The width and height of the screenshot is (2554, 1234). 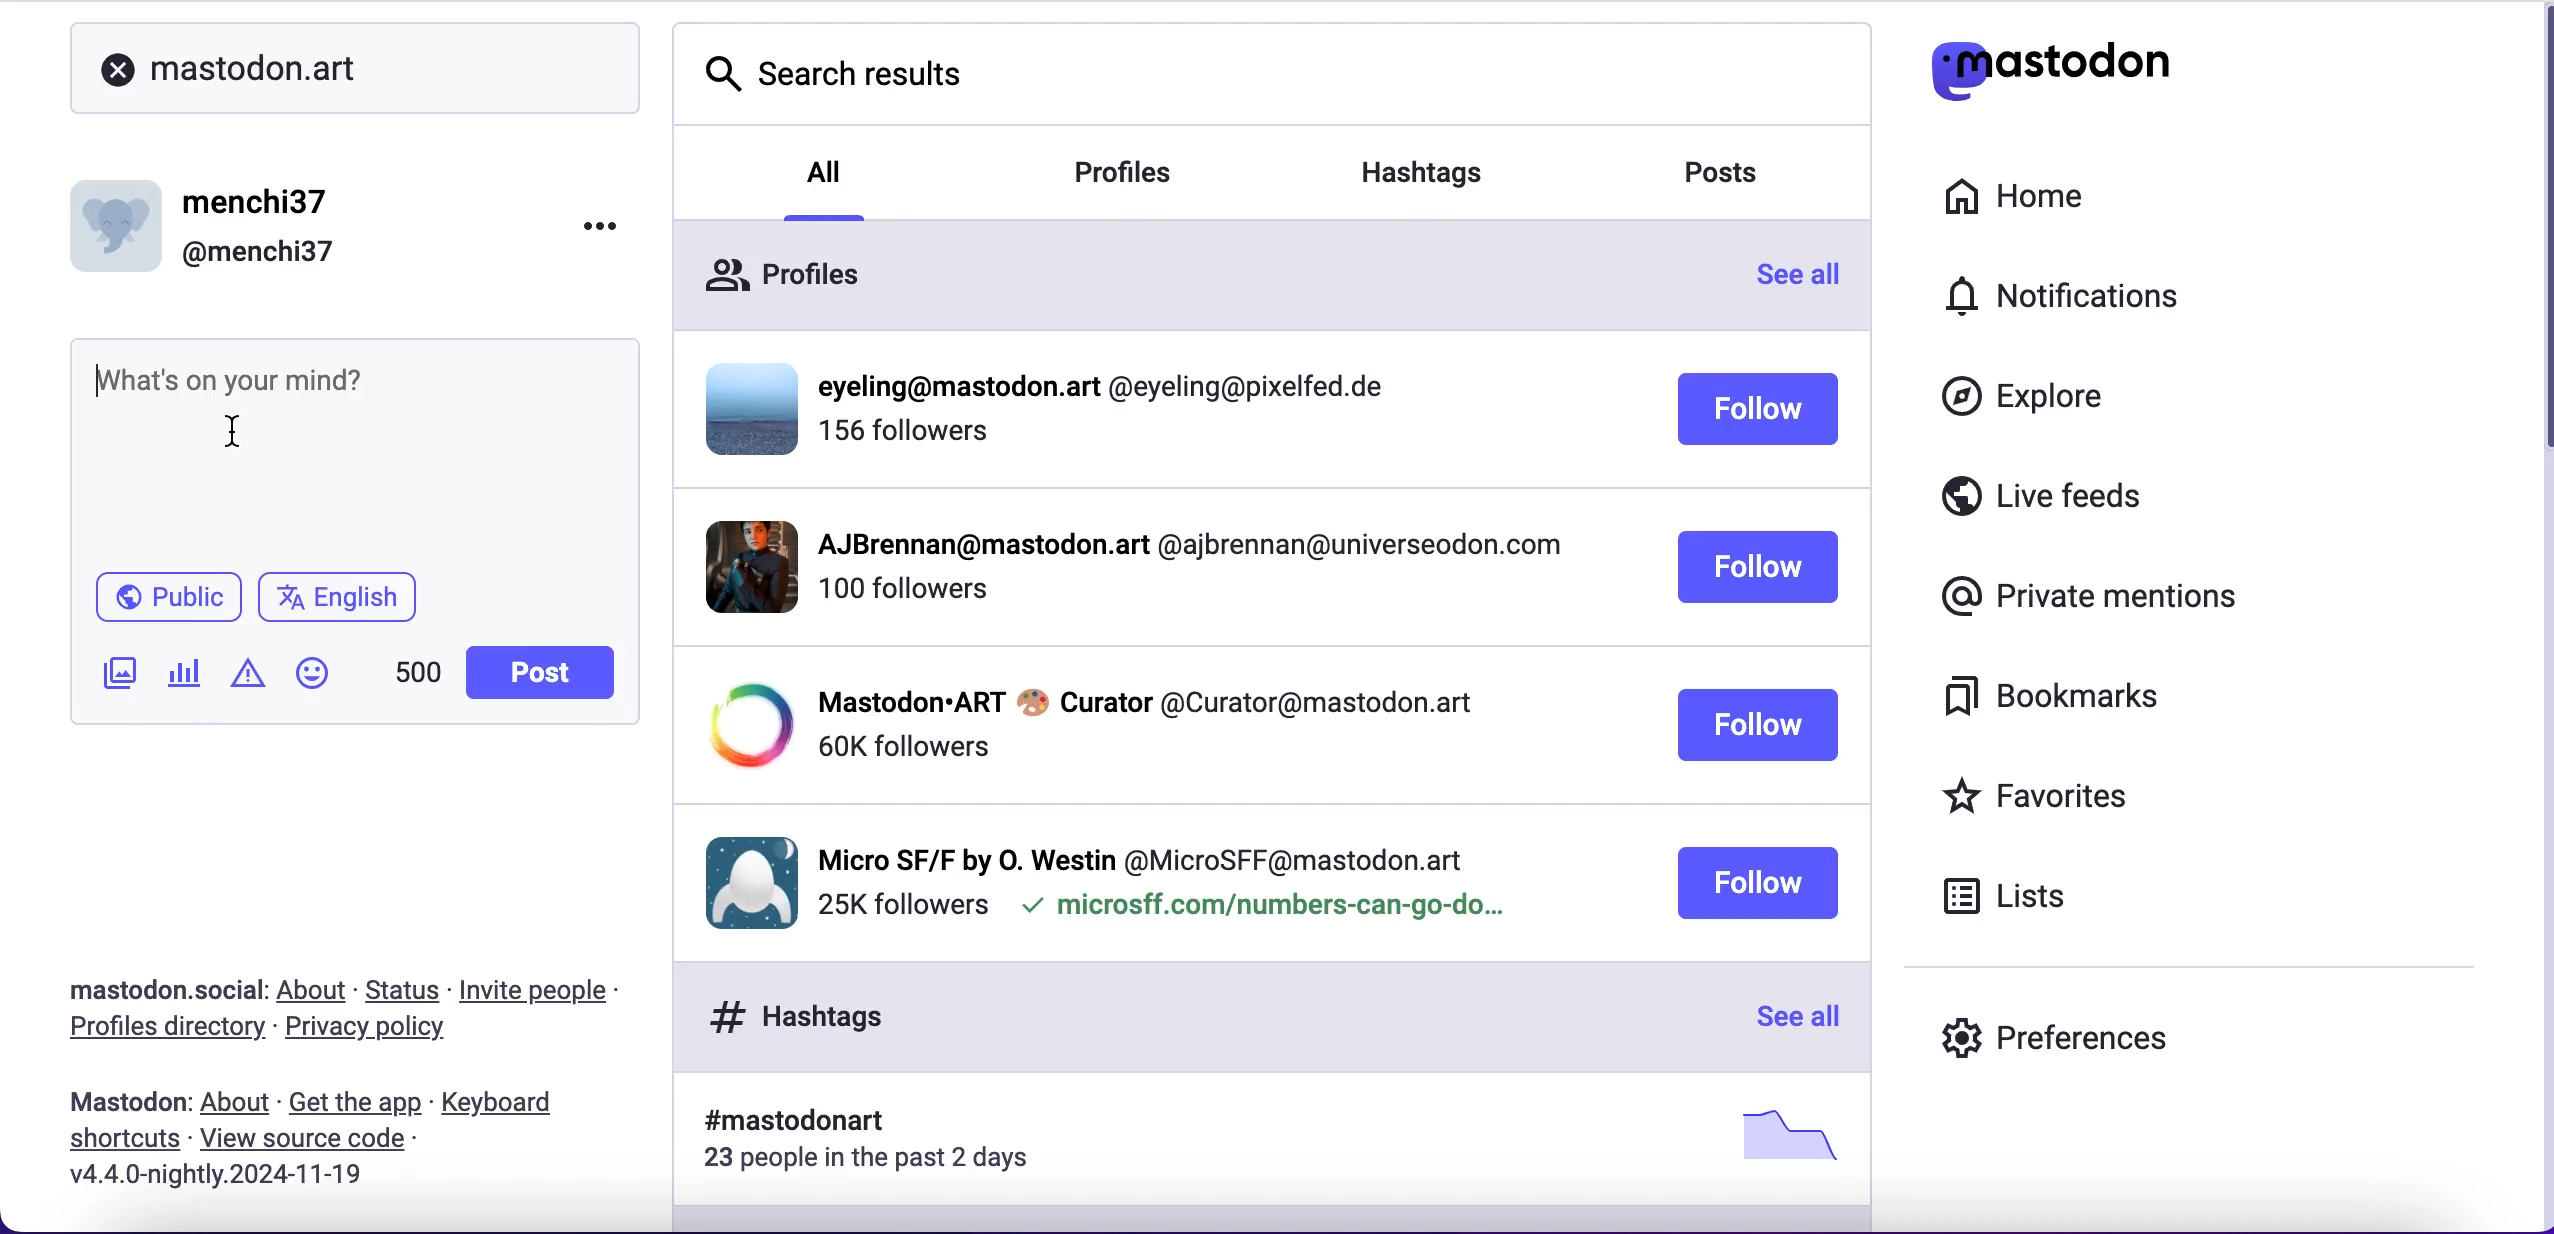 What do you see at coordinates (1758, 726) in the screenshot?
I see `follow` at bounding box center [1758, 726].